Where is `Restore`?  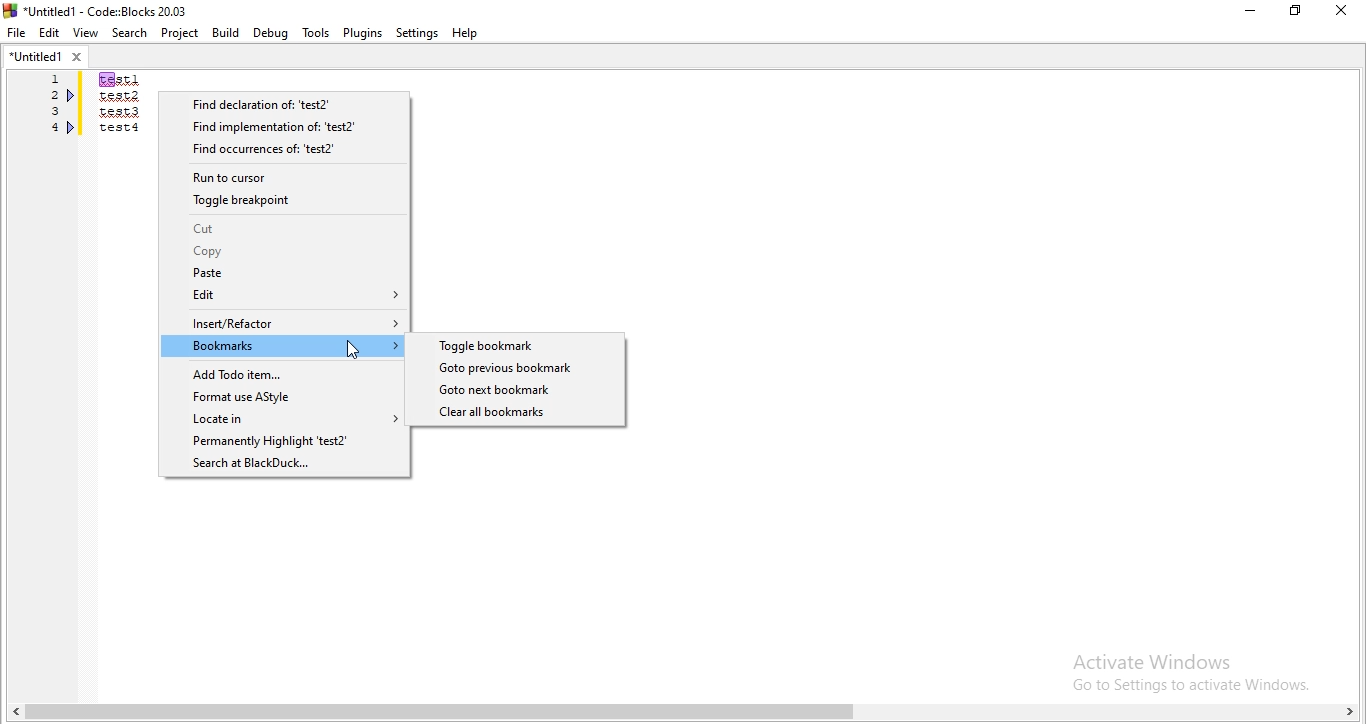 Restore is located at coordinates (1294, 13).